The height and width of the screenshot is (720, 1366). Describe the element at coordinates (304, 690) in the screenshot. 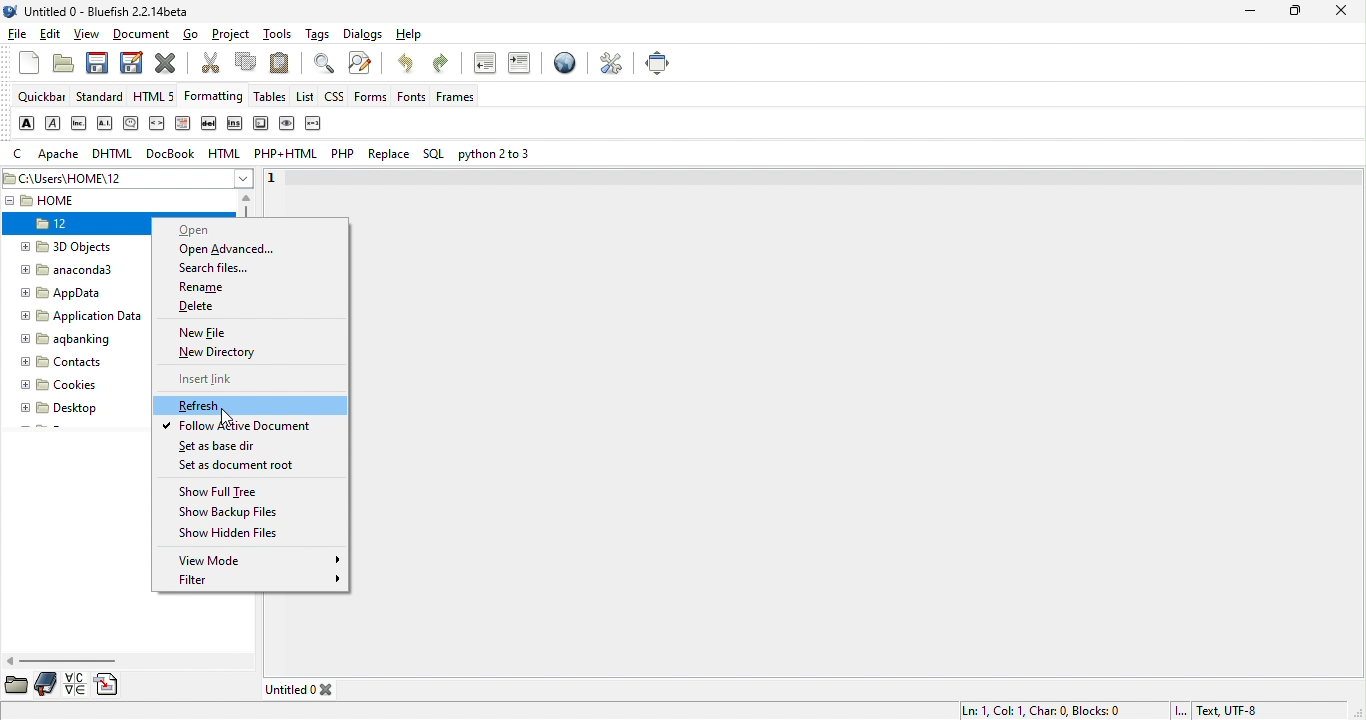

I see `untitled 0` at that location.